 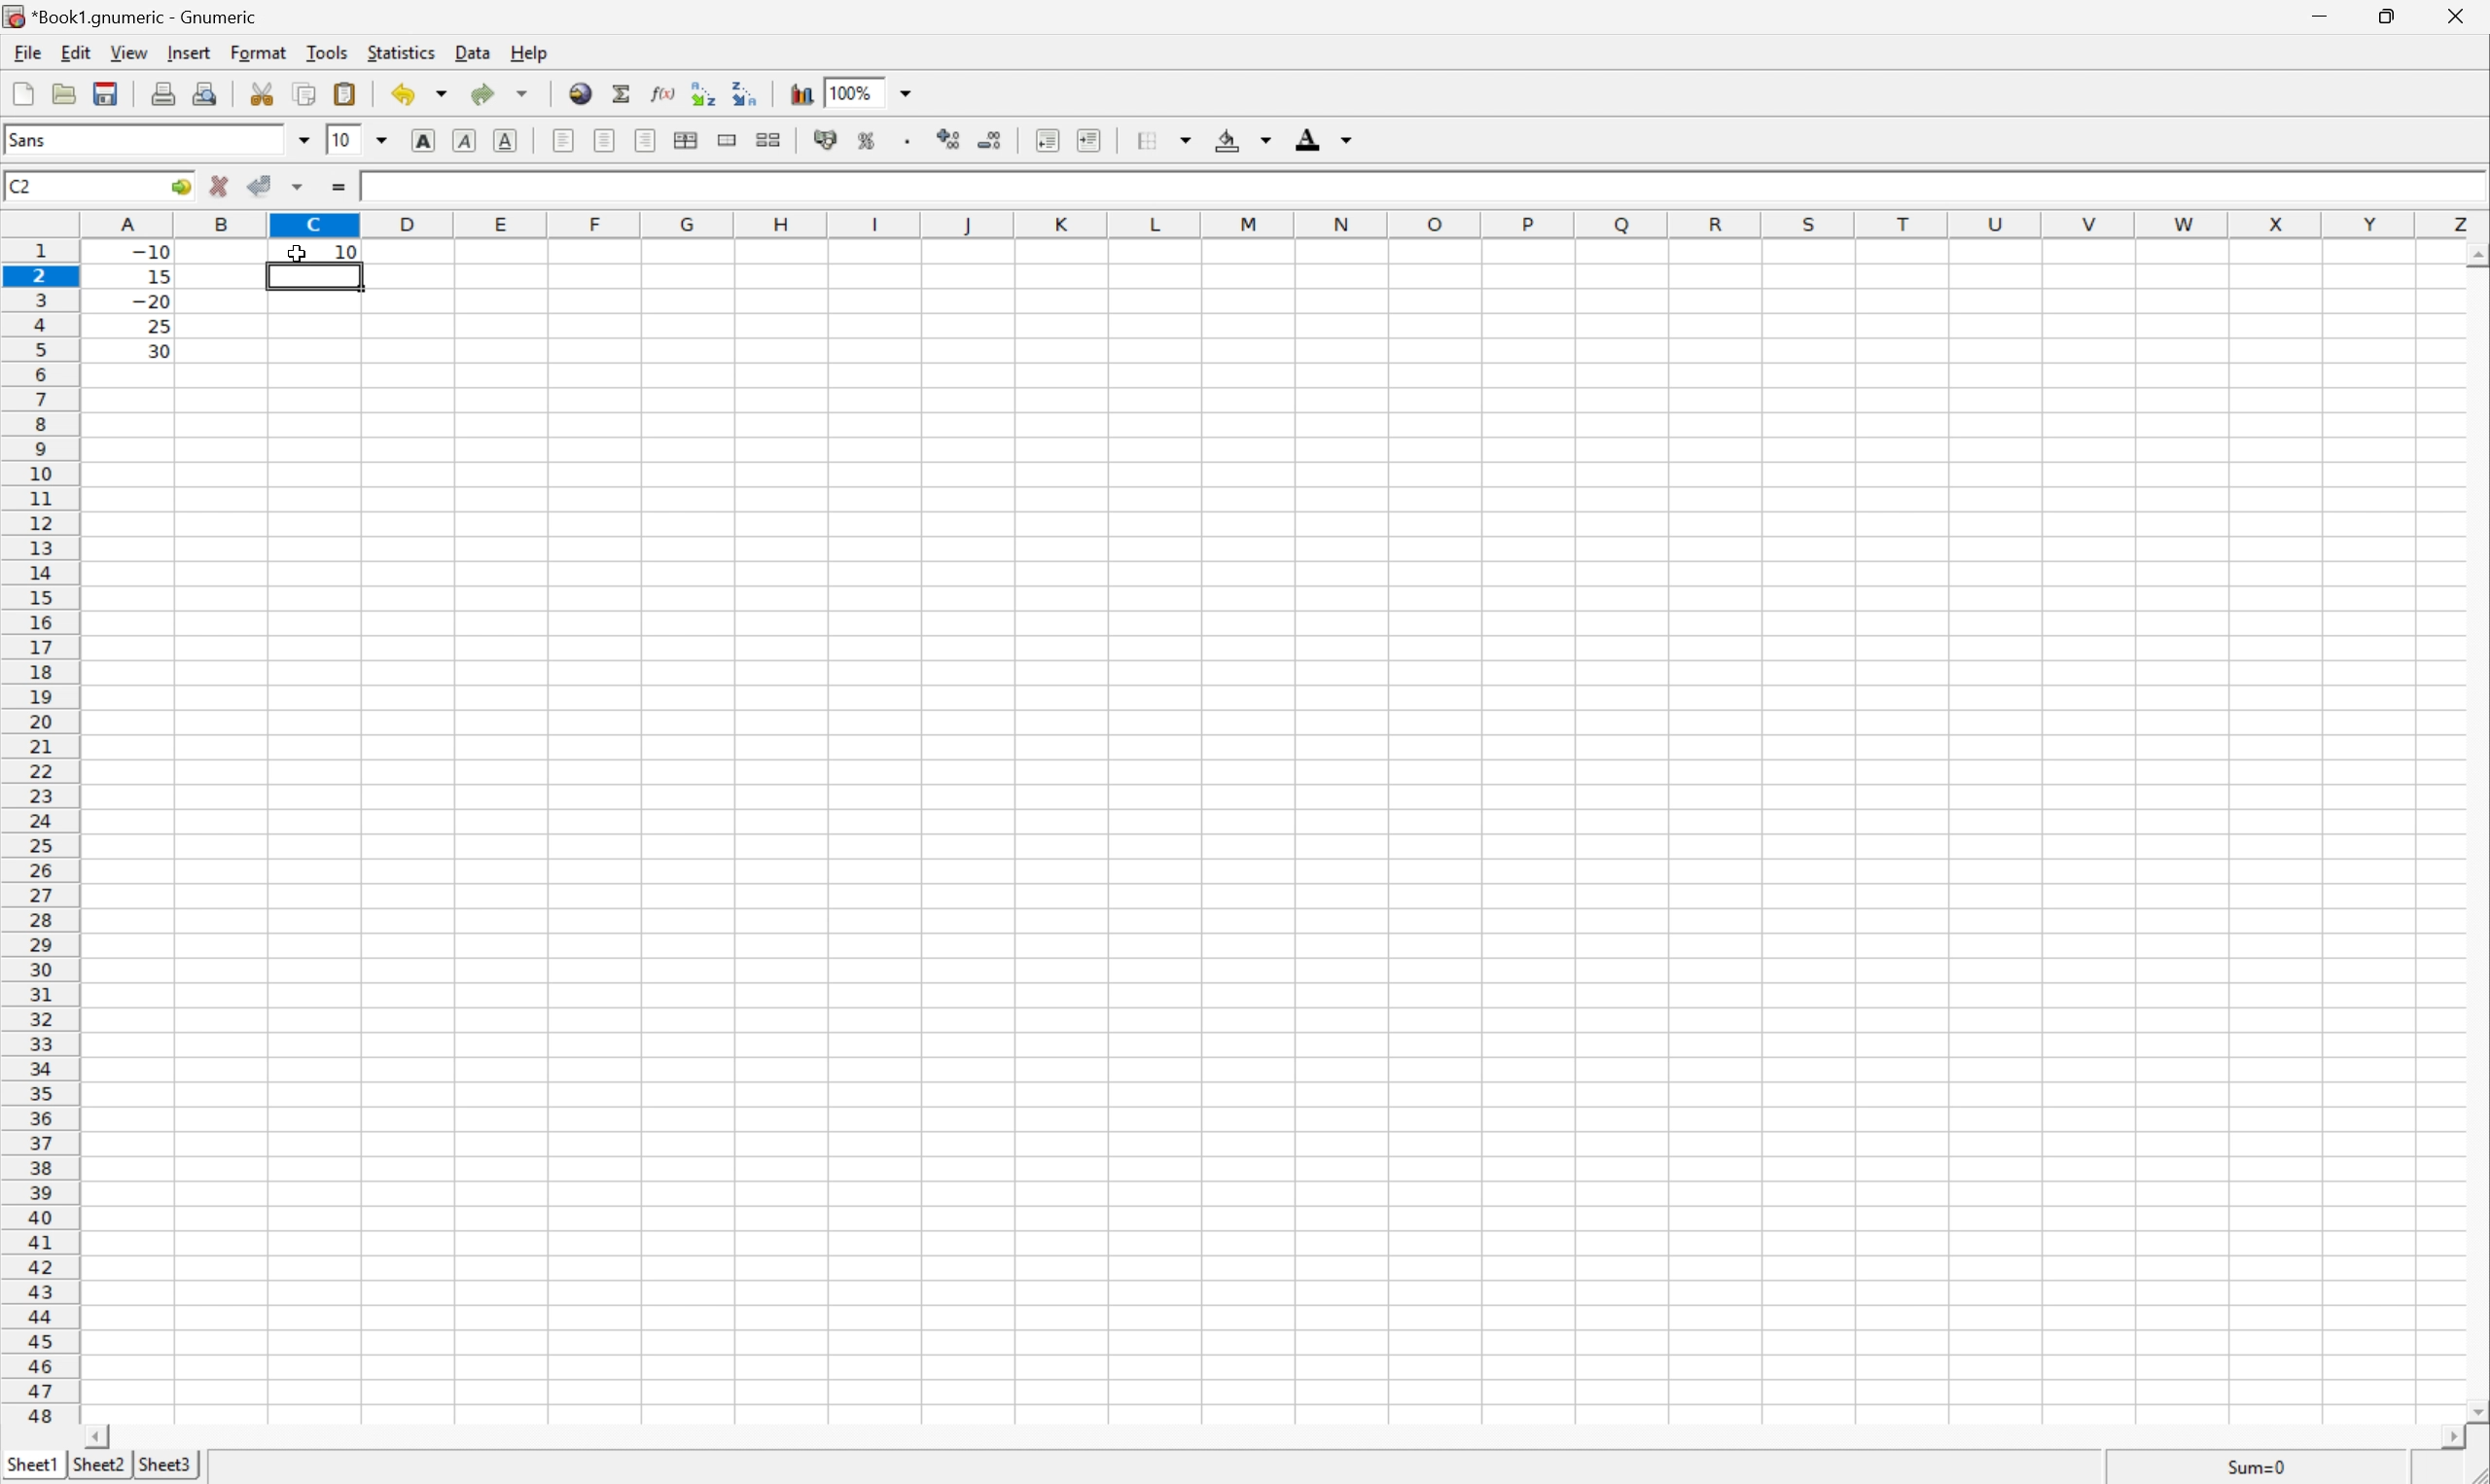 I want to click on Undo, so click(x=422, y=93).